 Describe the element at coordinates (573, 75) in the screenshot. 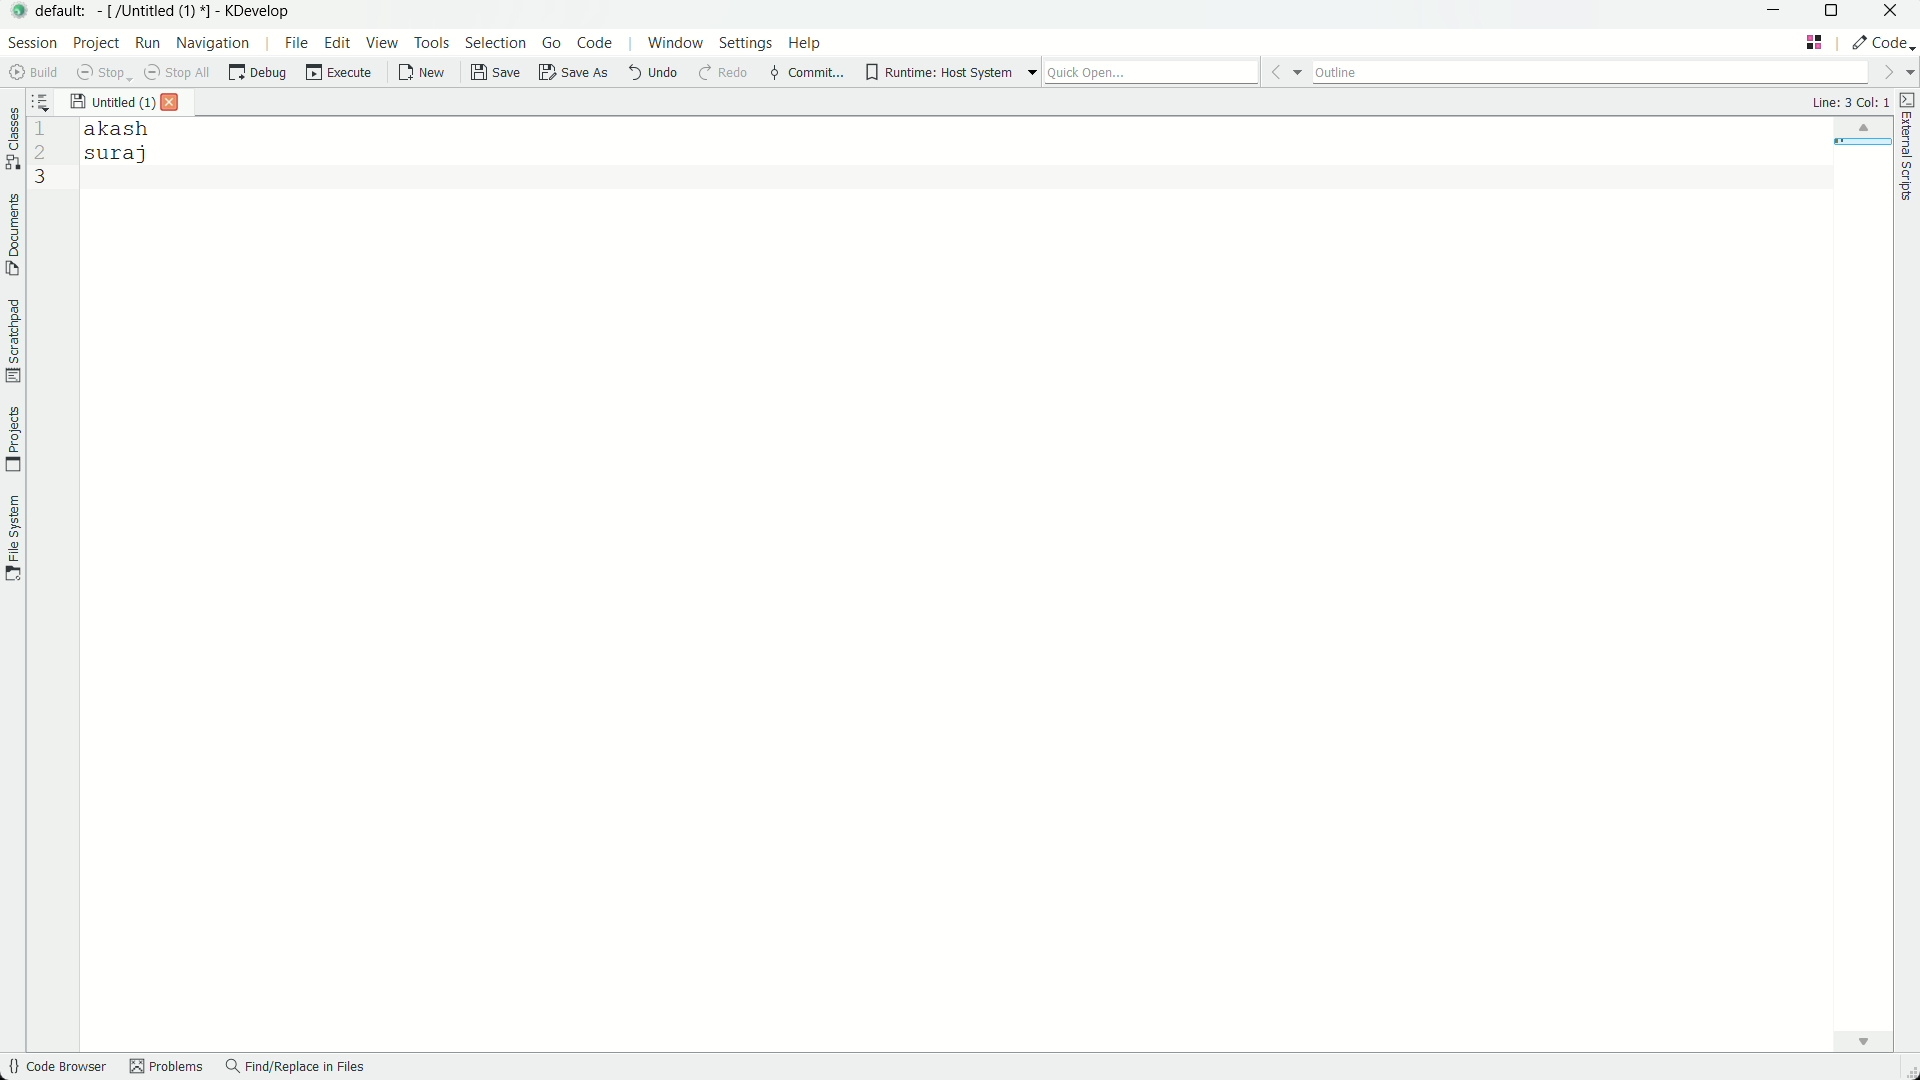

I see `save as` at that location.